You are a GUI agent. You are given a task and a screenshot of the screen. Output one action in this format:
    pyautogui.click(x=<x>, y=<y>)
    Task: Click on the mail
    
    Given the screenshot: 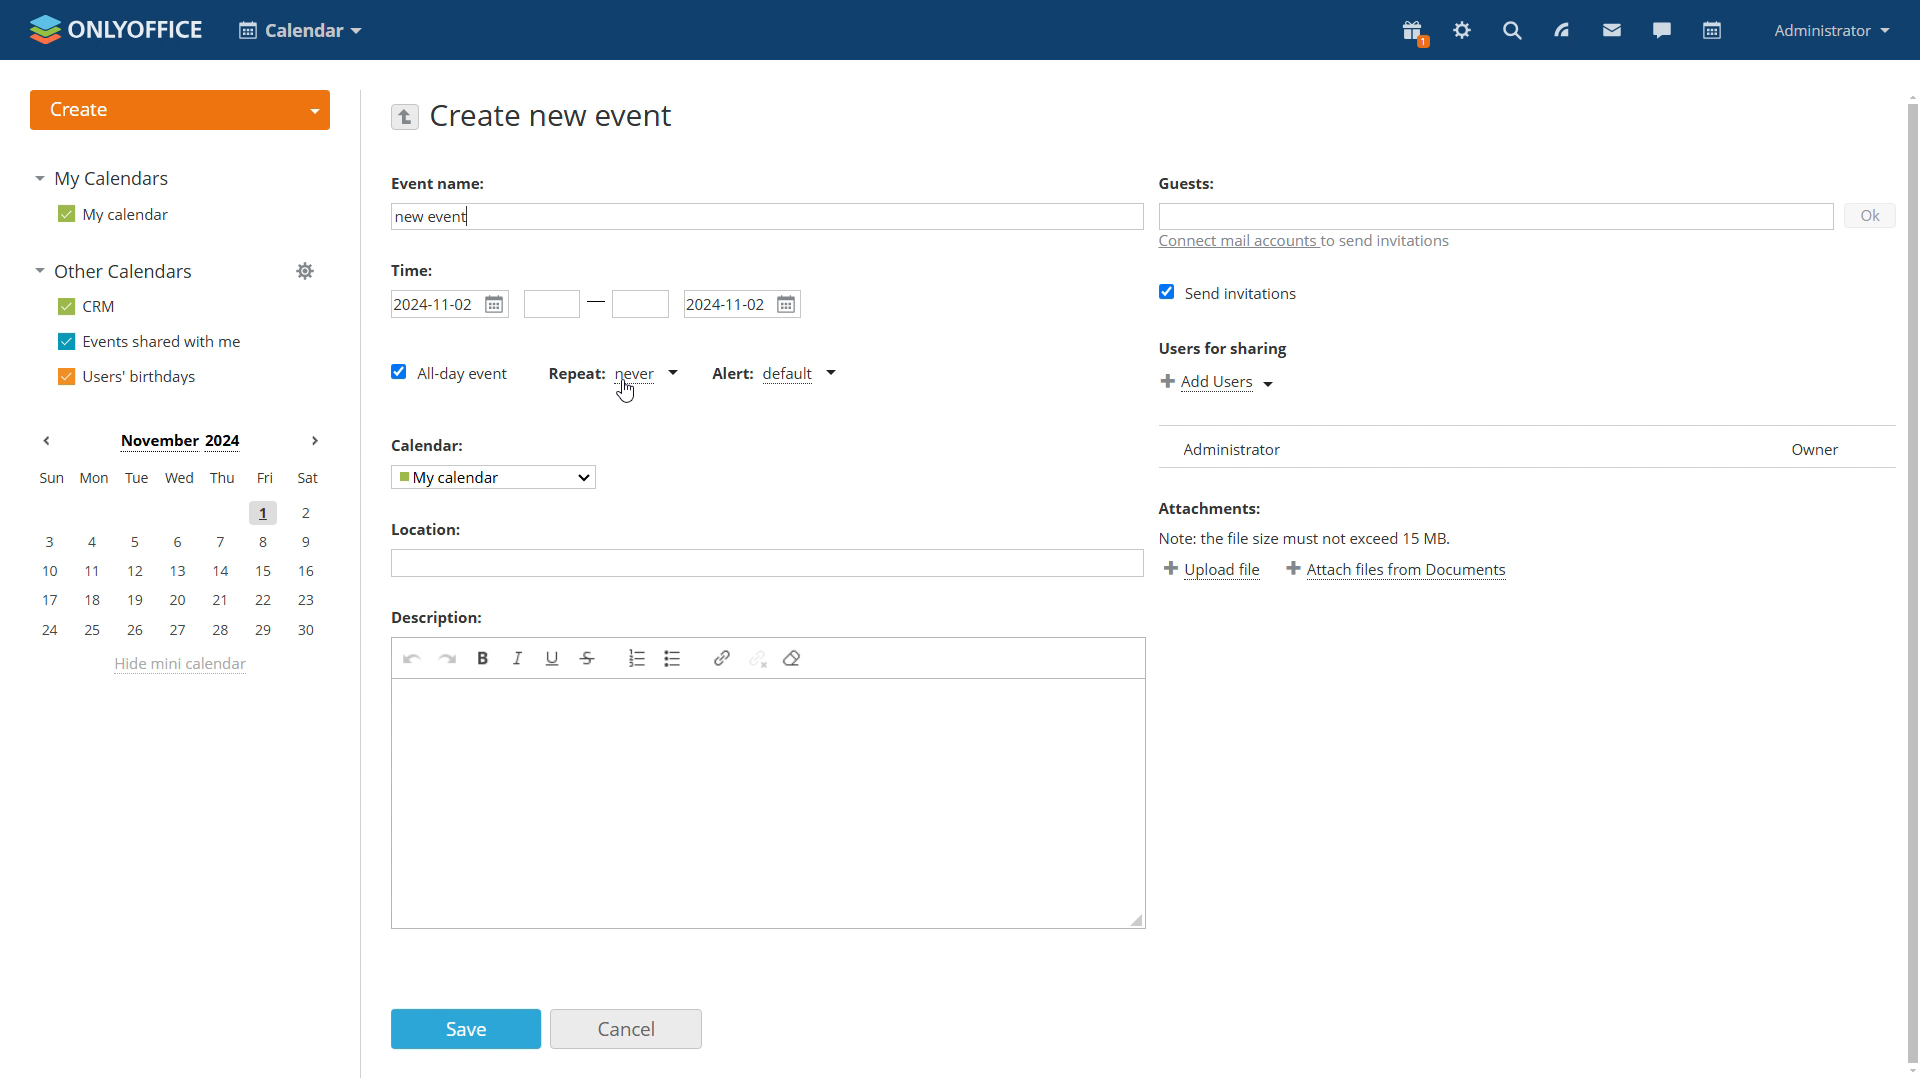 What is the action you would take?
    pyautogui.click(x=1613, y=32)
    